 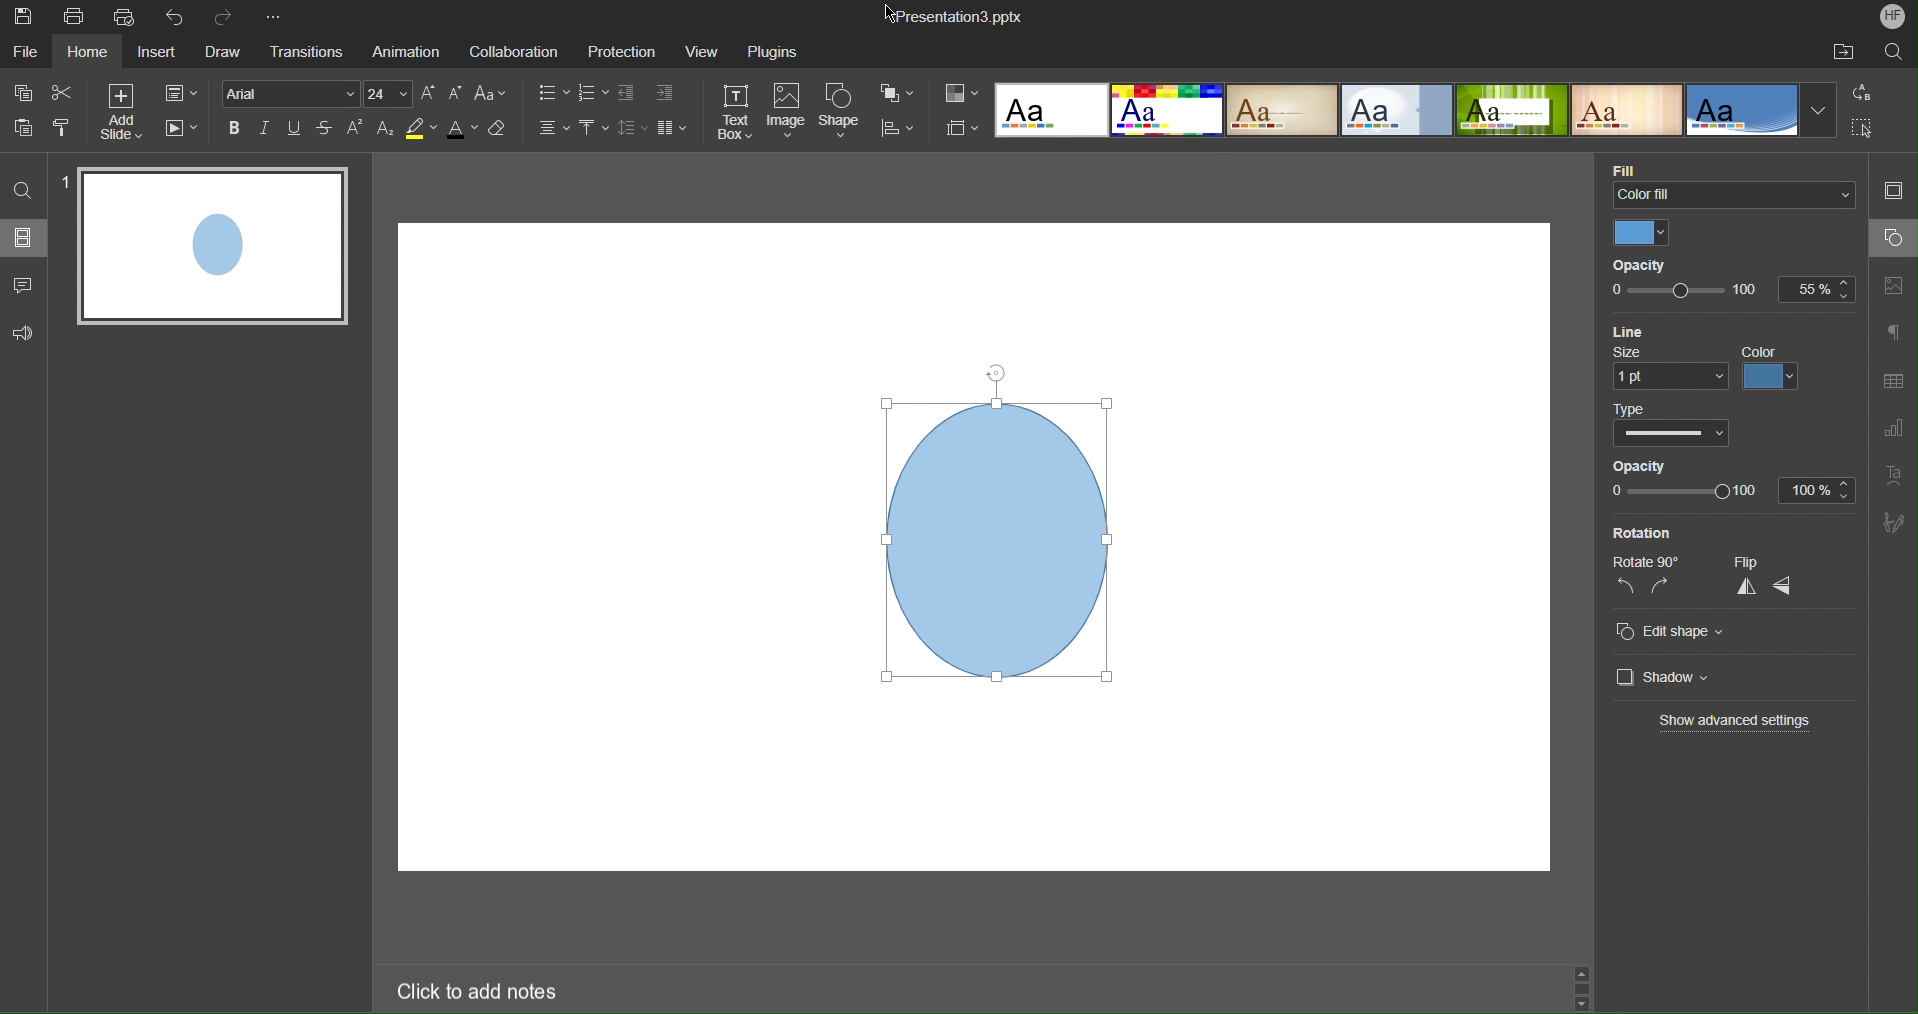 I want to click on Insert, so click(x=159, y=55).